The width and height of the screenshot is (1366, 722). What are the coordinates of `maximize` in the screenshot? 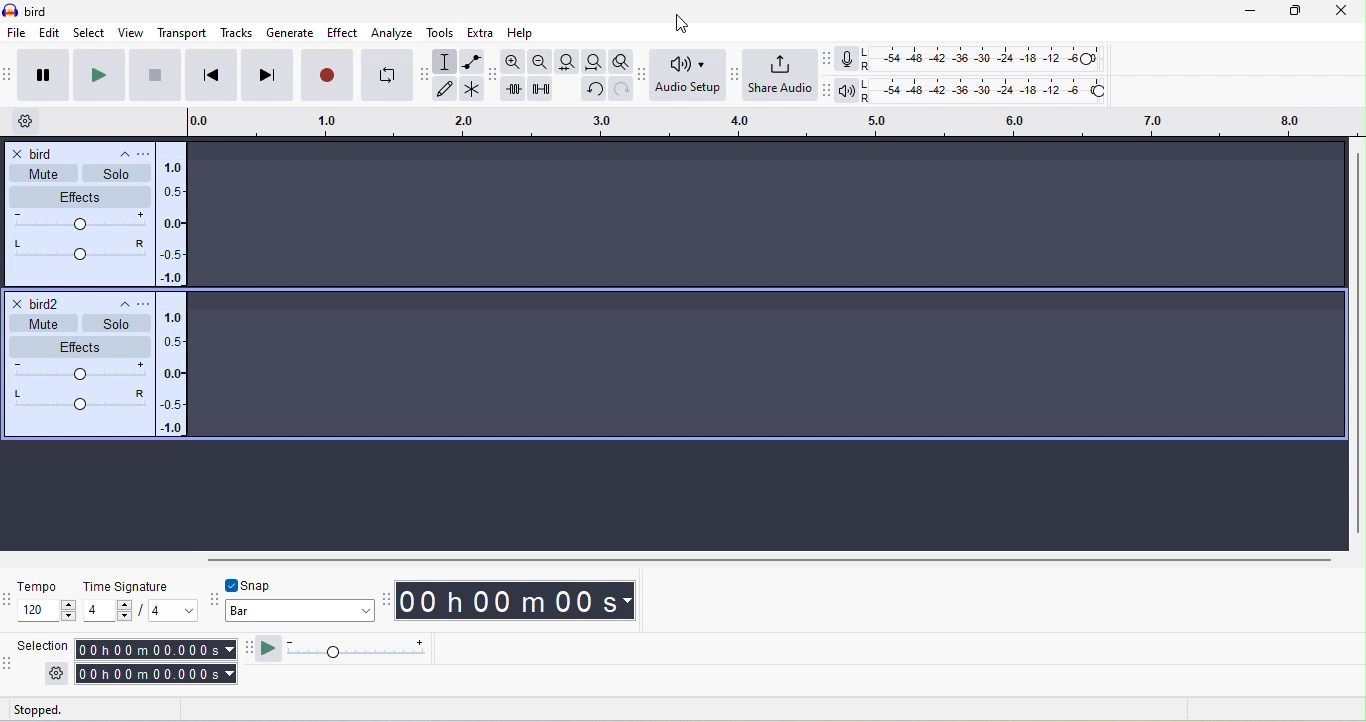 It's located at (1293, 13).